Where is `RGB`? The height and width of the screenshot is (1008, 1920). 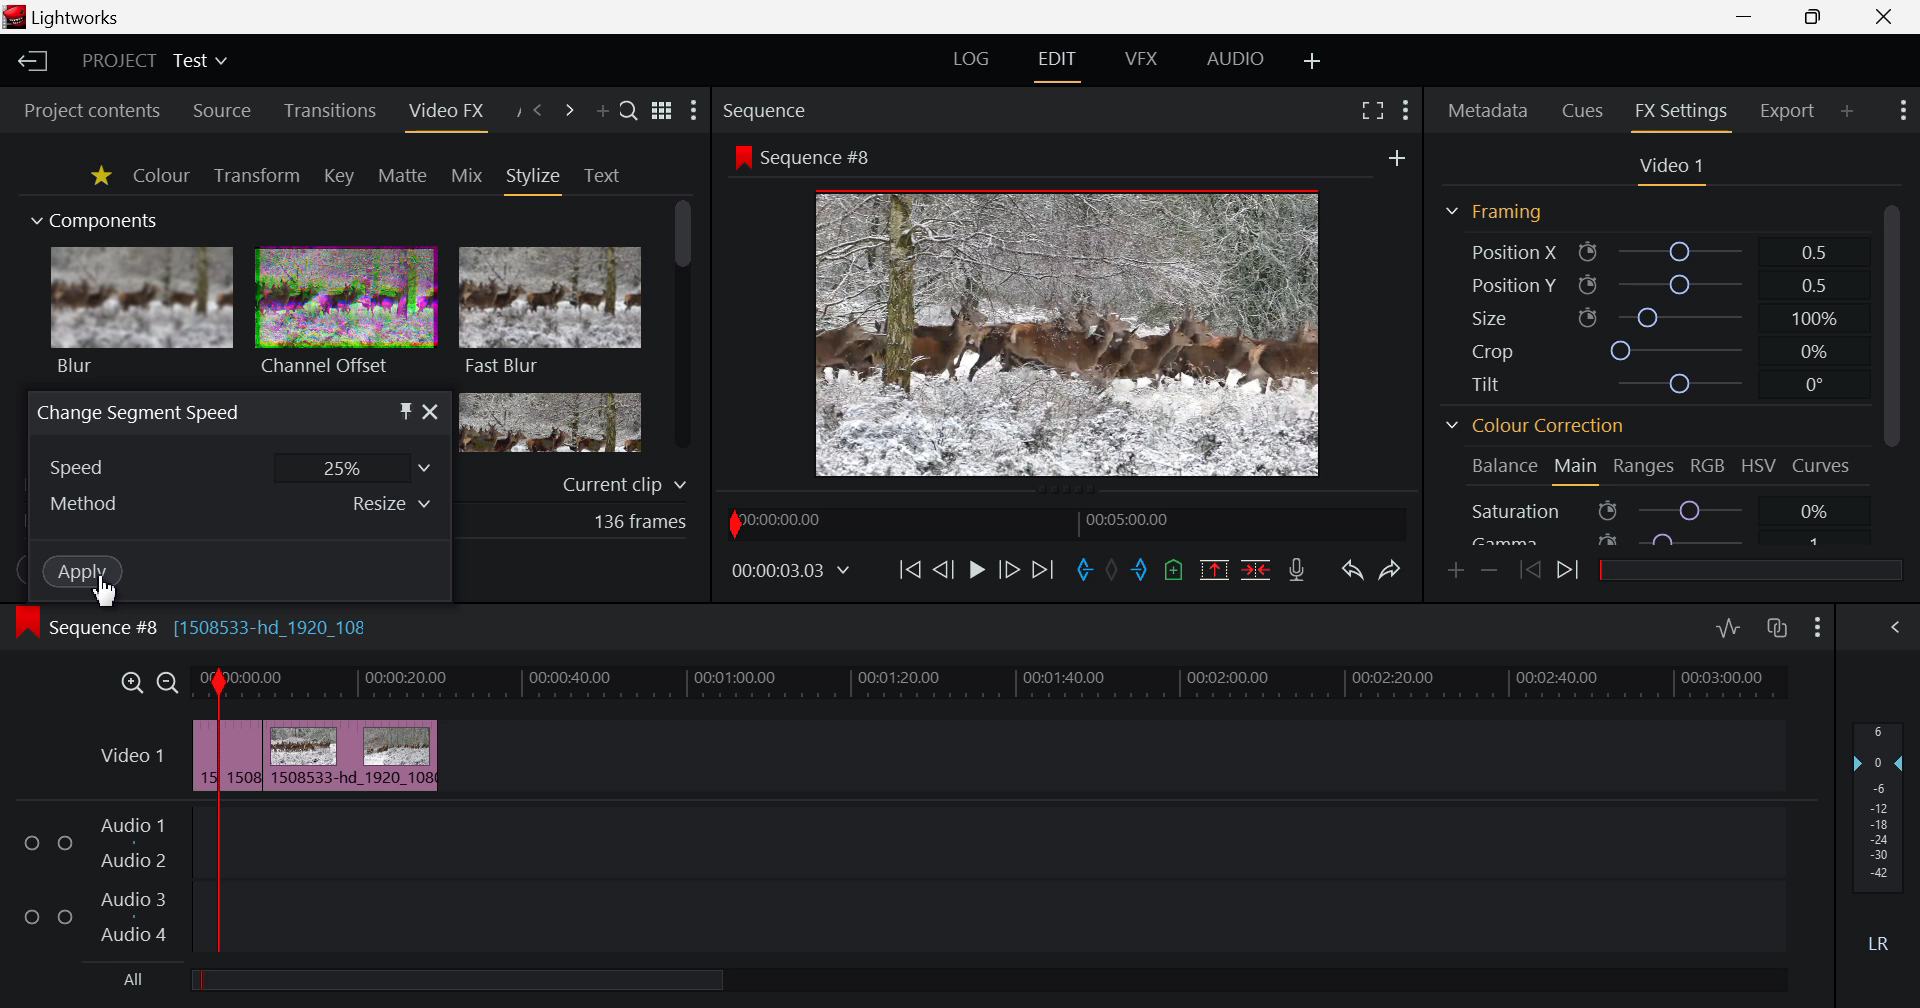
RGB is located at coordinates (1709, 465).